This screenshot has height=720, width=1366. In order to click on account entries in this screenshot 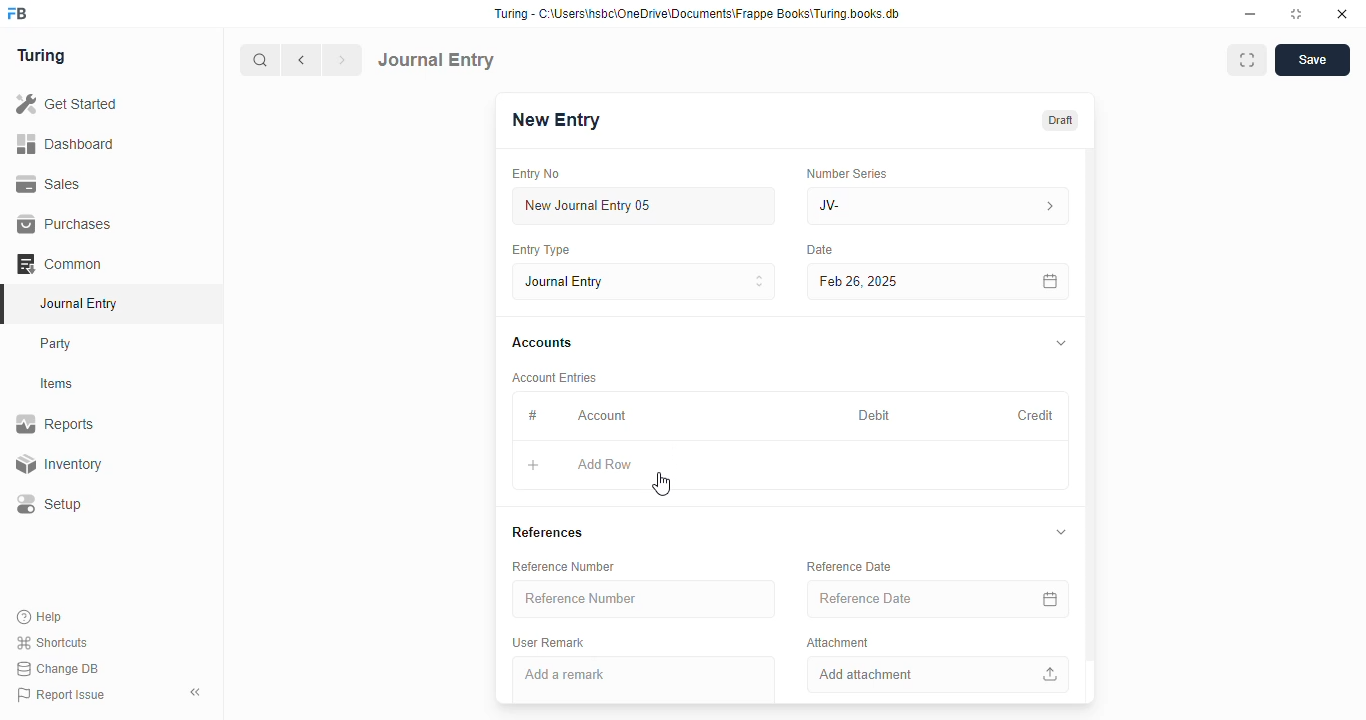, I will do `click(554, 377)`.